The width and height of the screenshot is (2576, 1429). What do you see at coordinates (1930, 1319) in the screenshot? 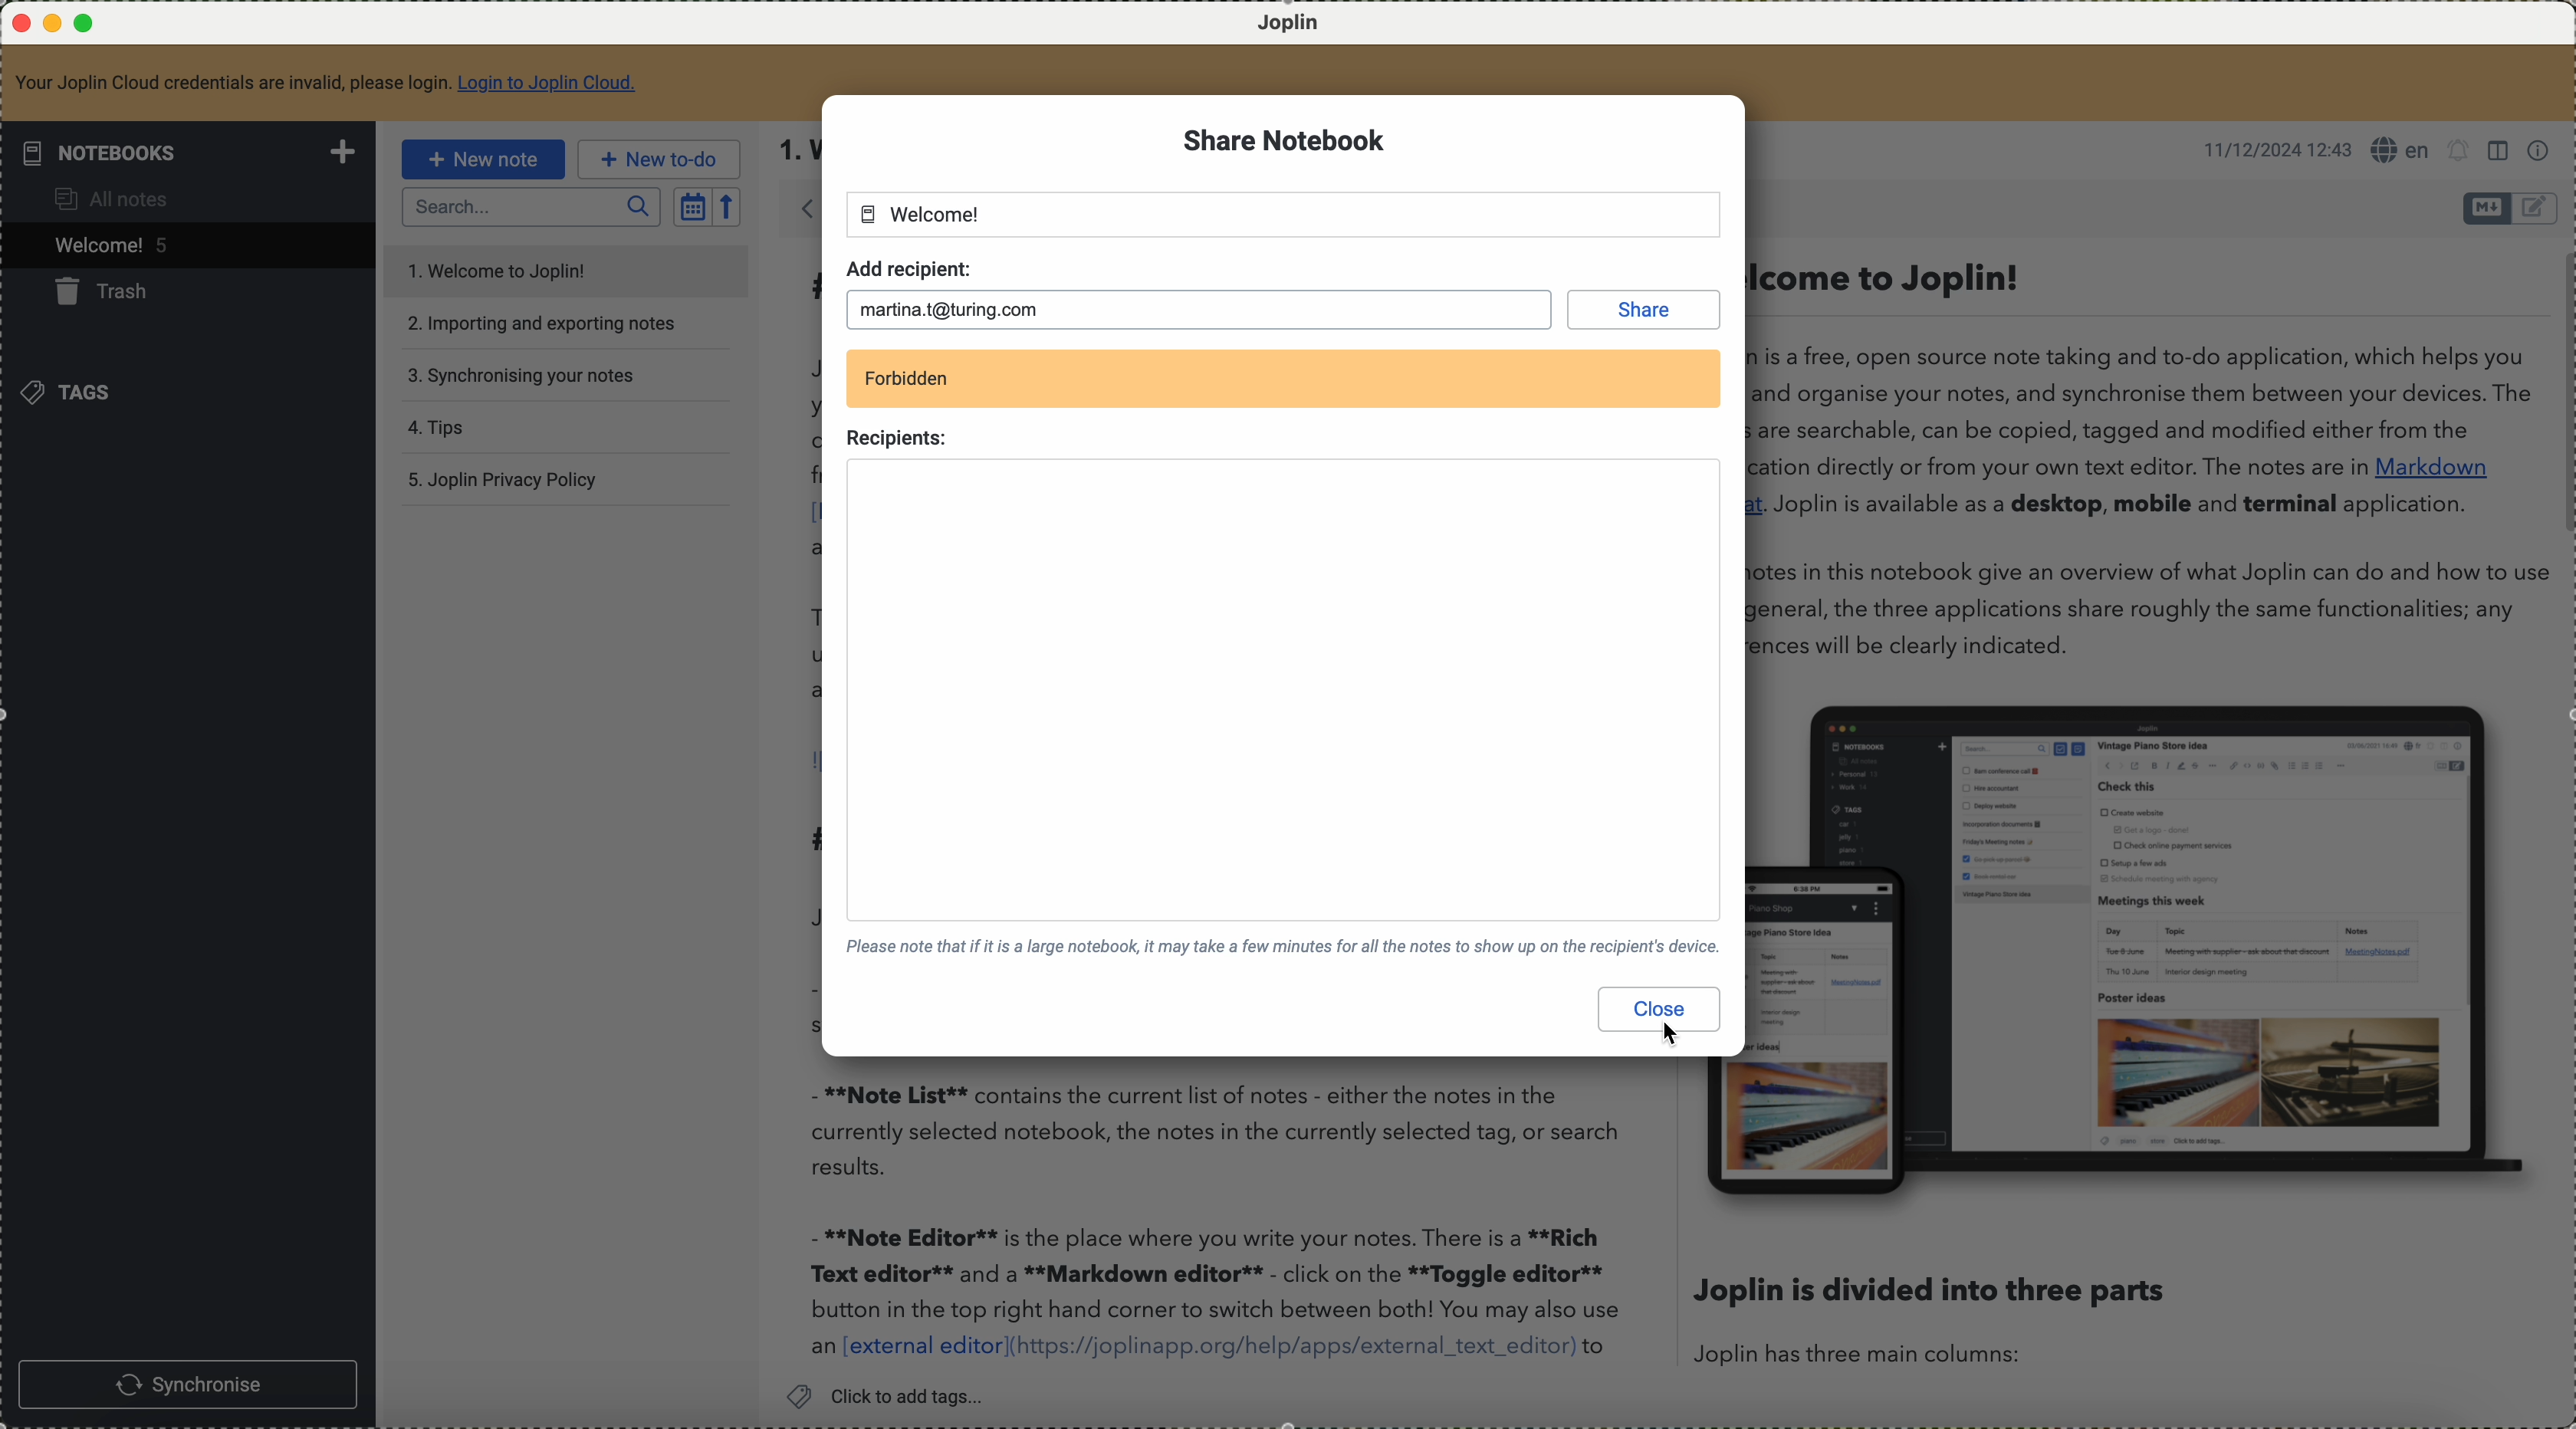
I see `Joplin is divided into three parts Joplin has three main columns:` at bounding box center [1930, 1319].